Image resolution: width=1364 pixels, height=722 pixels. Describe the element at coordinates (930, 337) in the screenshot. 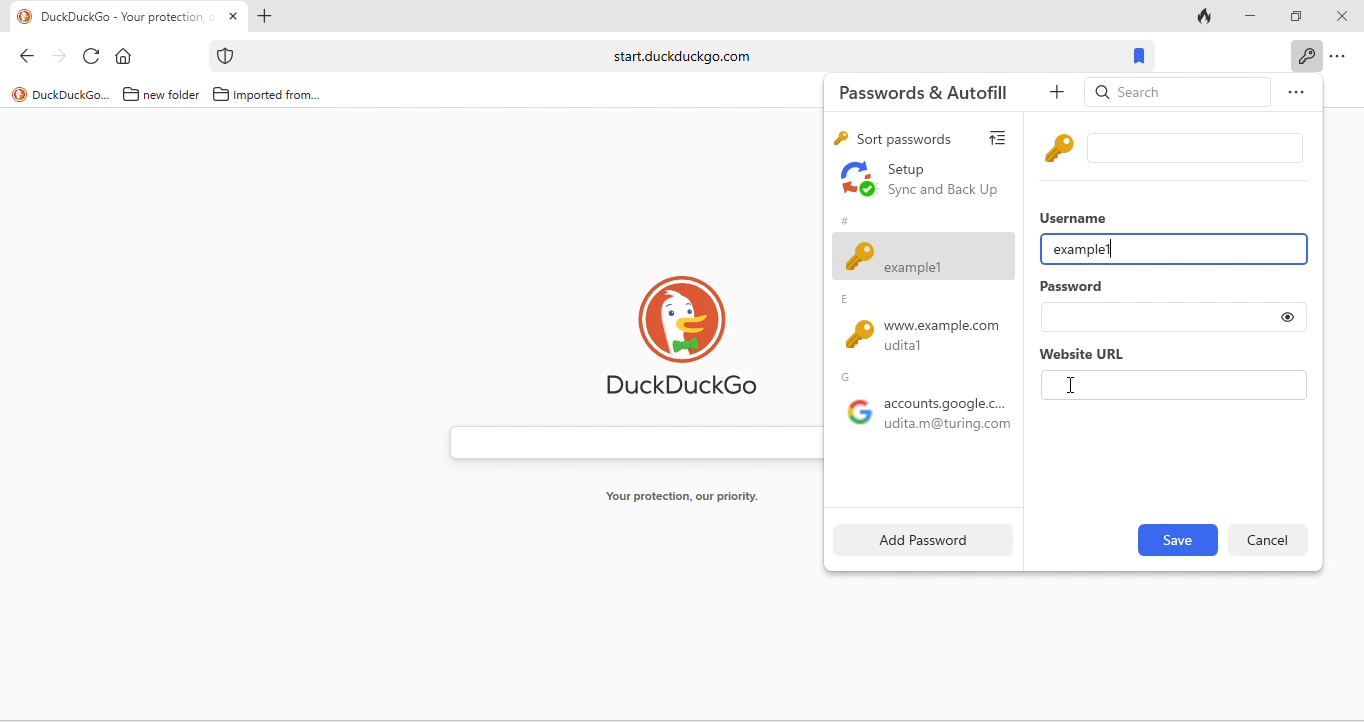

I see `www.example.com` at that location.